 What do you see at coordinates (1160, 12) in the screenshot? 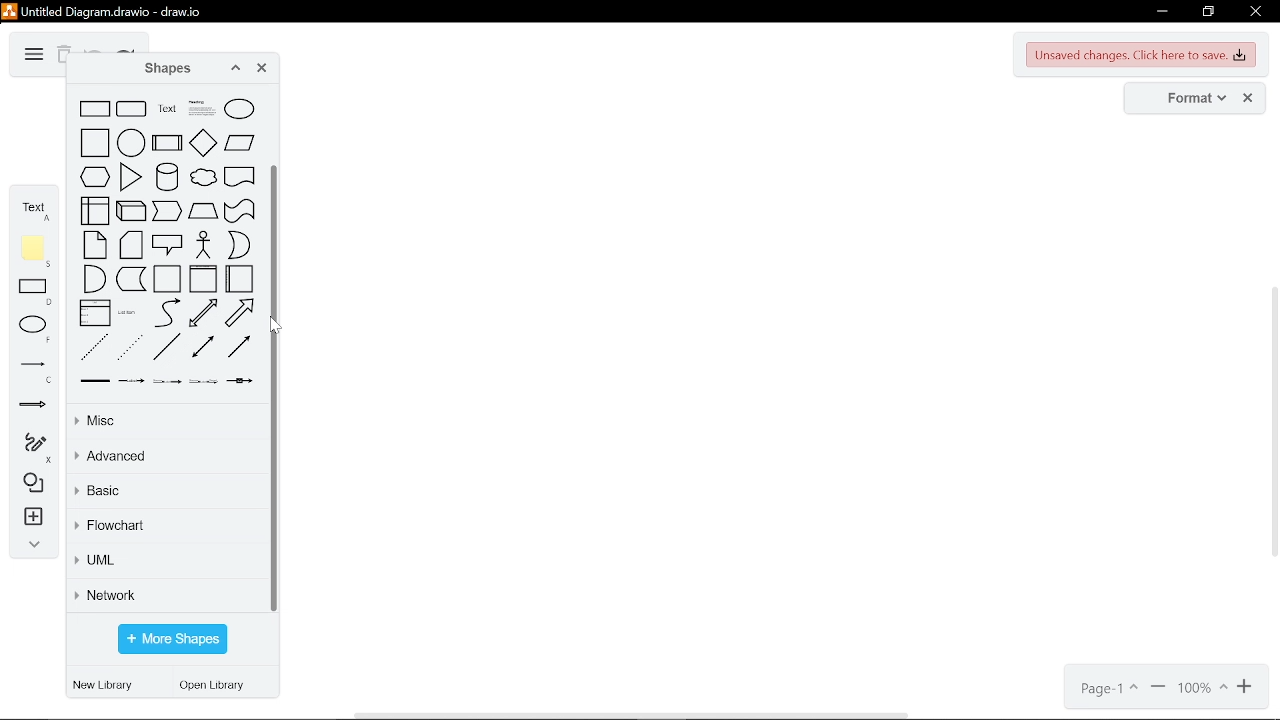
I see `minimize` at bounding box center [1160, 12].